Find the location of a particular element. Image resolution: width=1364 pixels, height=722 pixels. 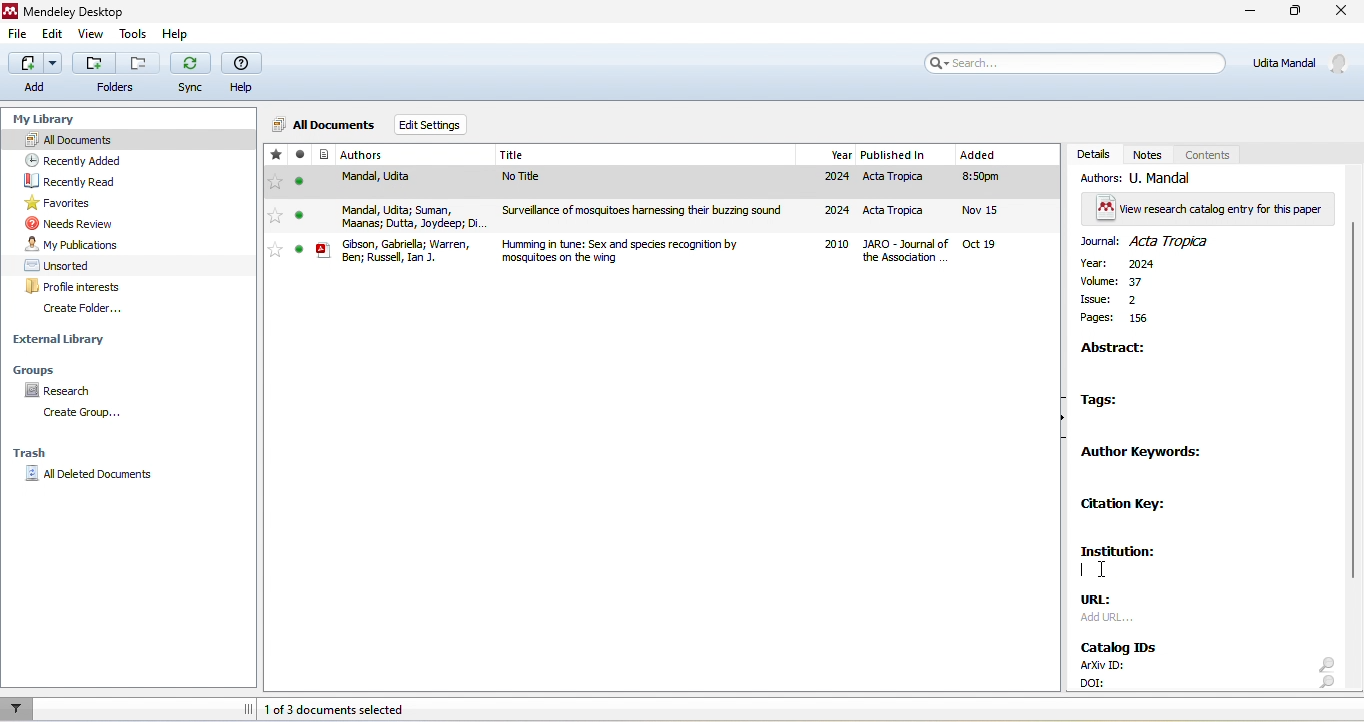

no title is located at coordinates (646, 182).